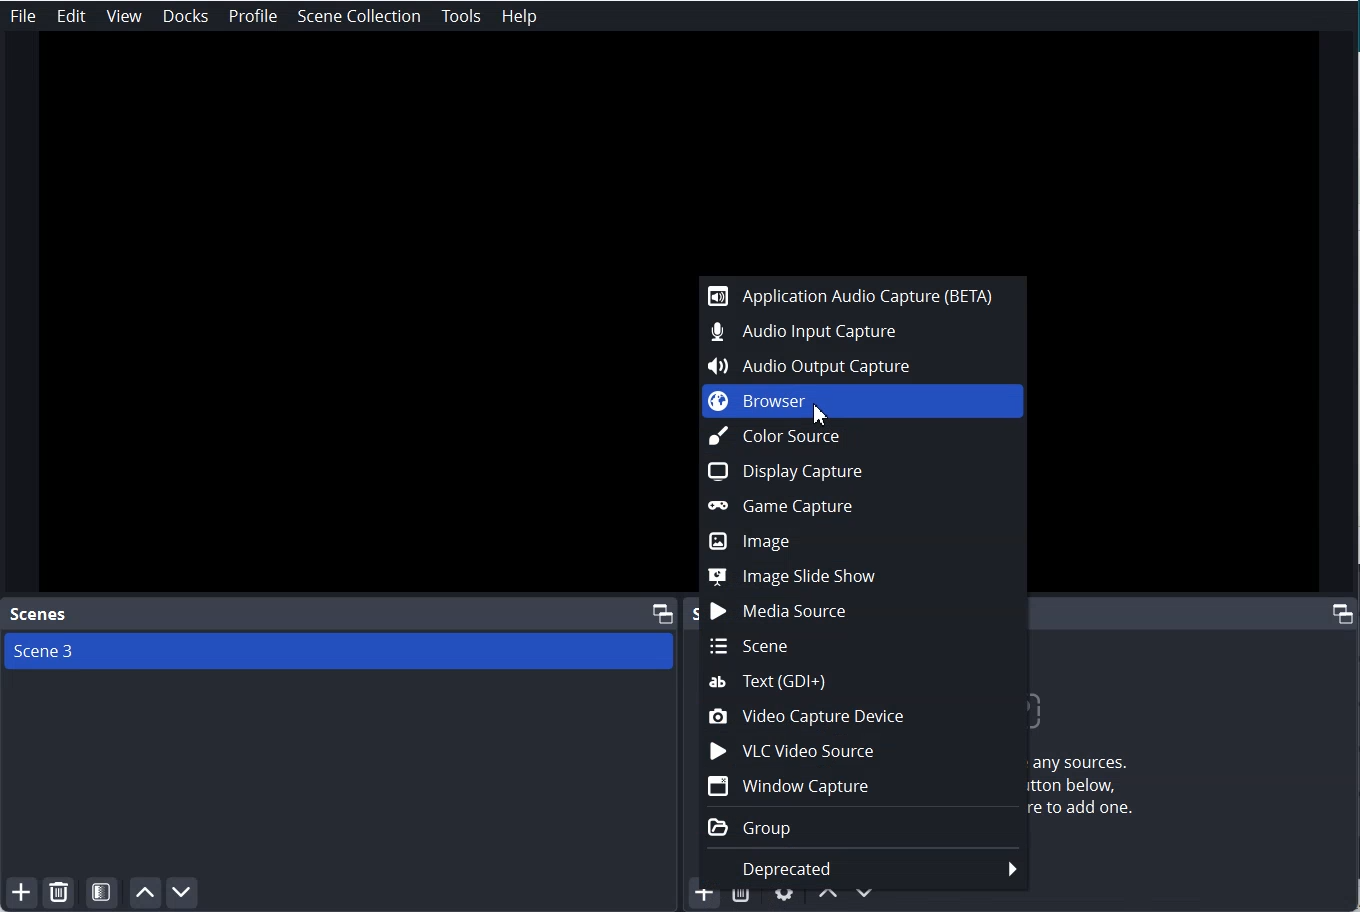 The width and height of the screenshot is (1360, 912). What do you see at coordinates (184, 893) in the screenshot?
I see `Move scene Down` at bounding box center [184, 893].